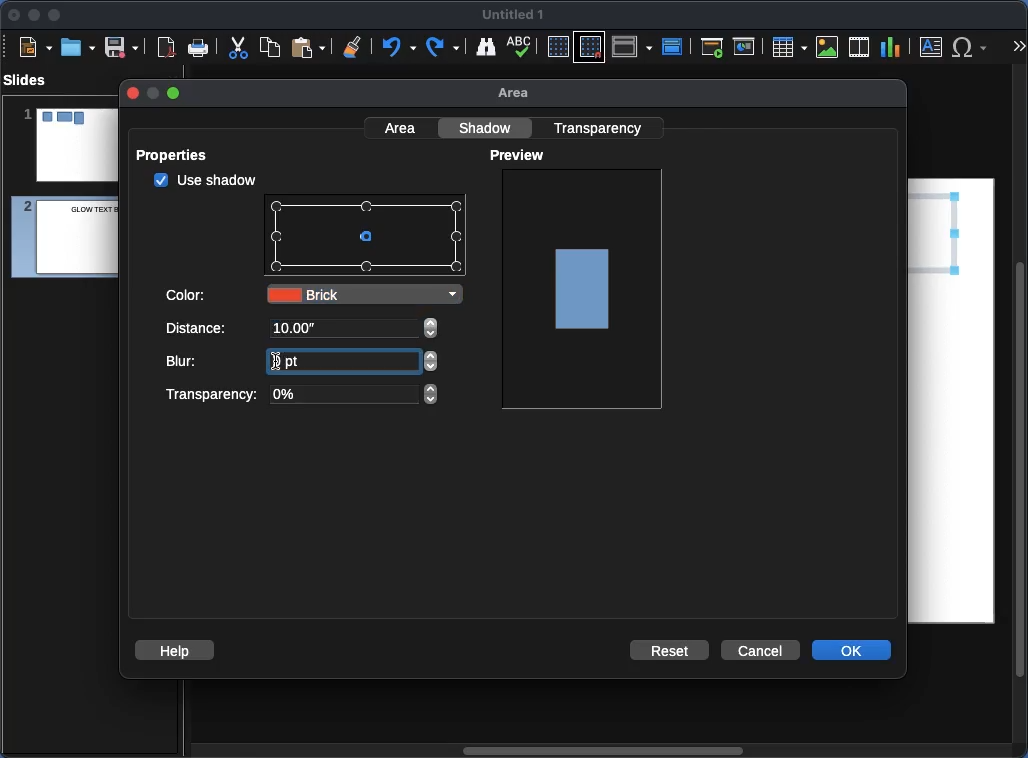 Image resolution: width=1028 pixels, height=758 pixels. What do you see at coordinates (198, 330) in the screenshot?
I see `Distance` at bounding box center [198, 330].